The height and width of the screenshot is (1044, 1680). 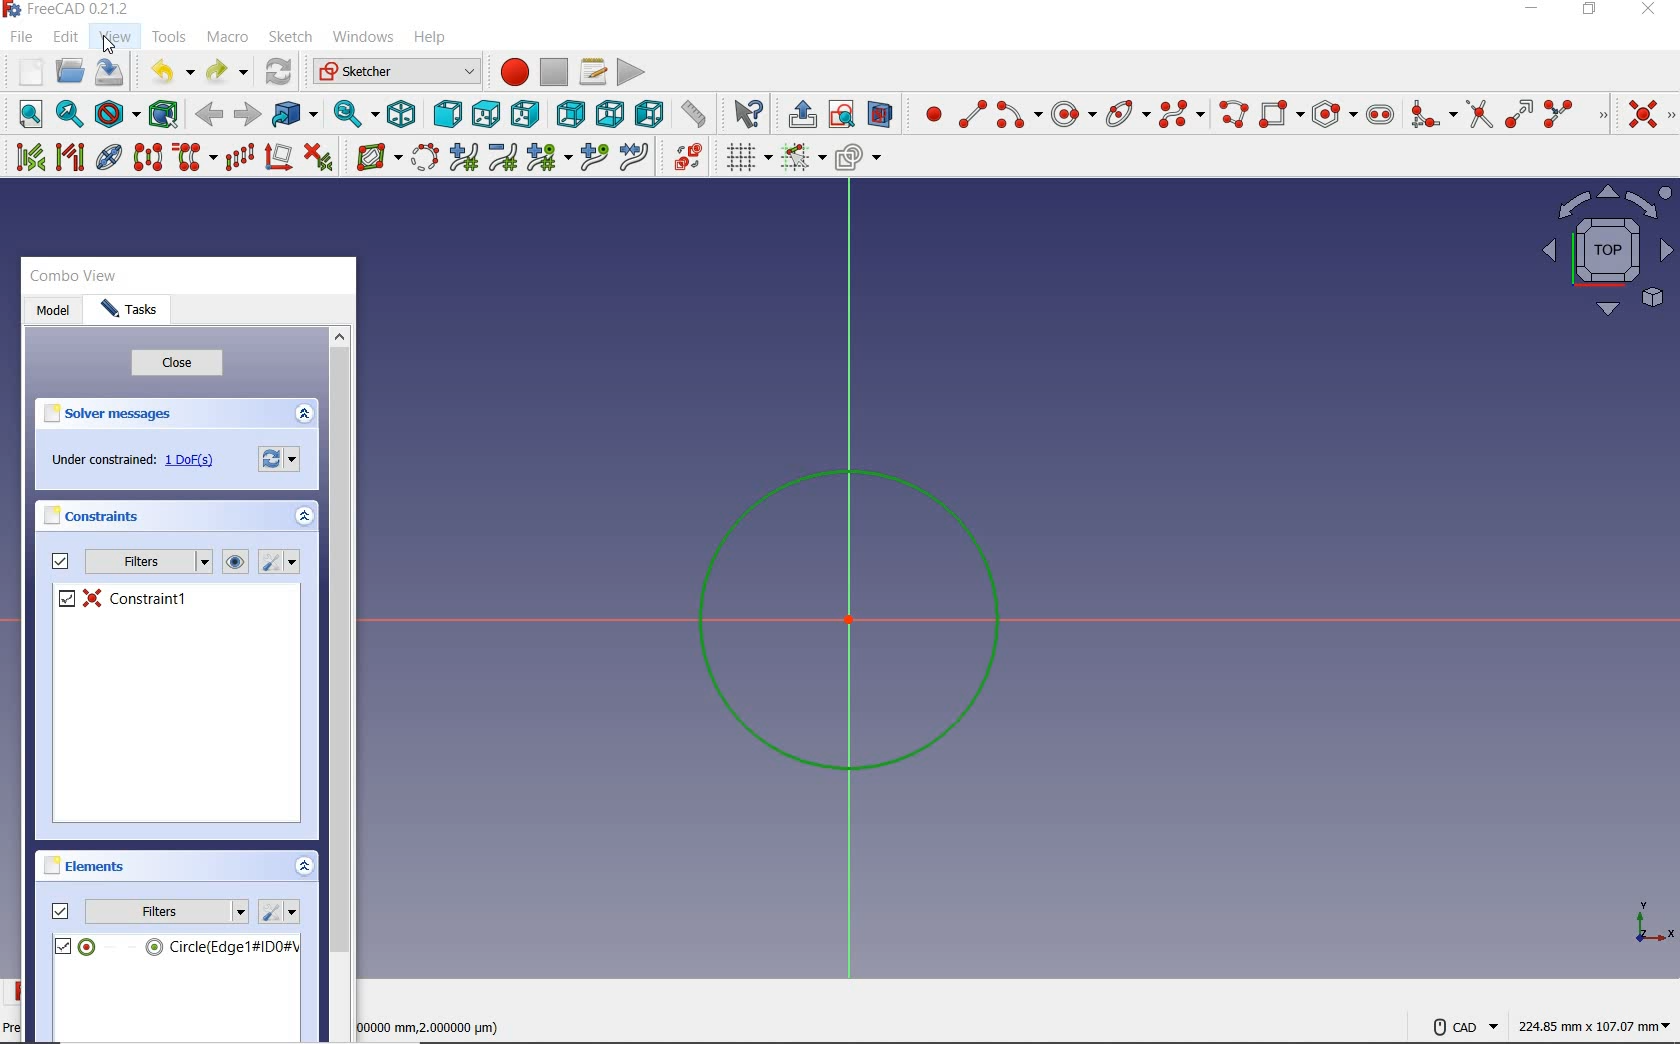 What do you see at coordinates (284, 460) in the screenshot?
I see `forces recomputation of active document` at bounding box center [284, 460].